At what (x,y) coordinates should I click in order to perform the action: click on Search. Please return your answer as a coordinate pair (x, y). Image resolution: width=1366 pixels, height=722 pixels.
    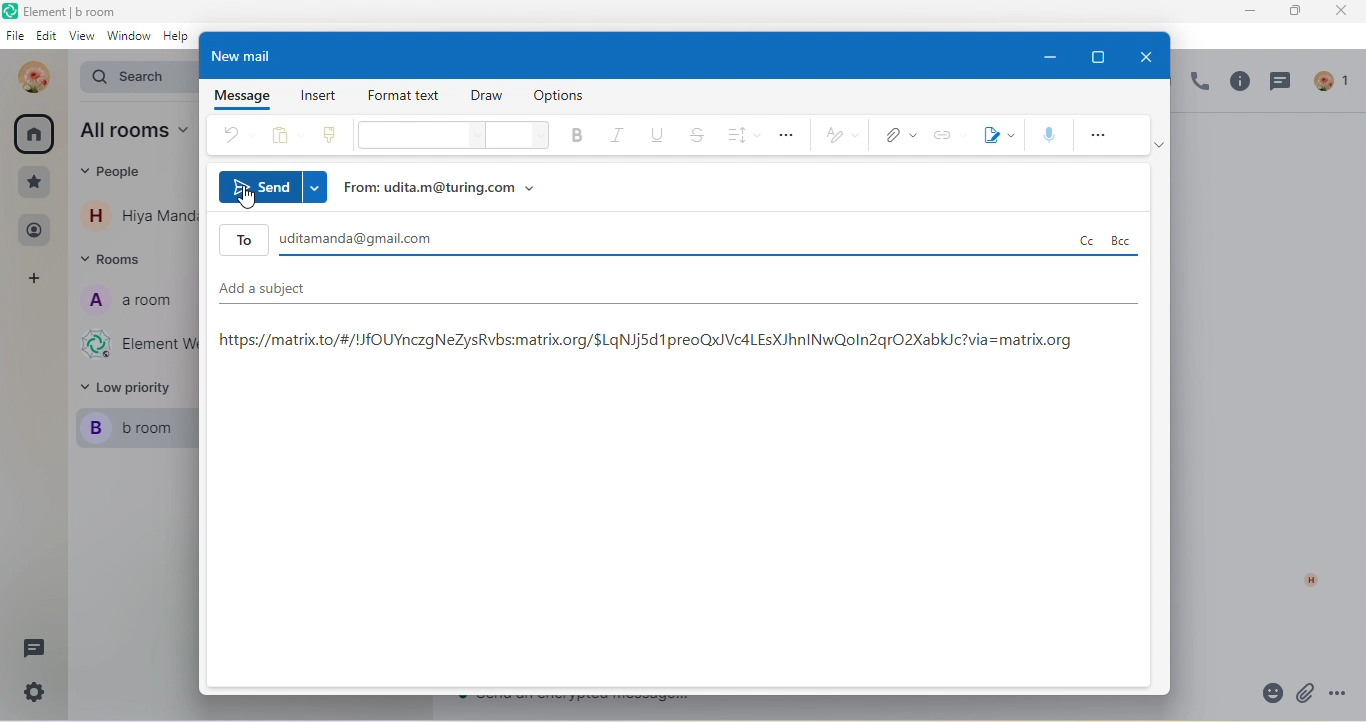
    Looking at the image, I should click on (130, 78).